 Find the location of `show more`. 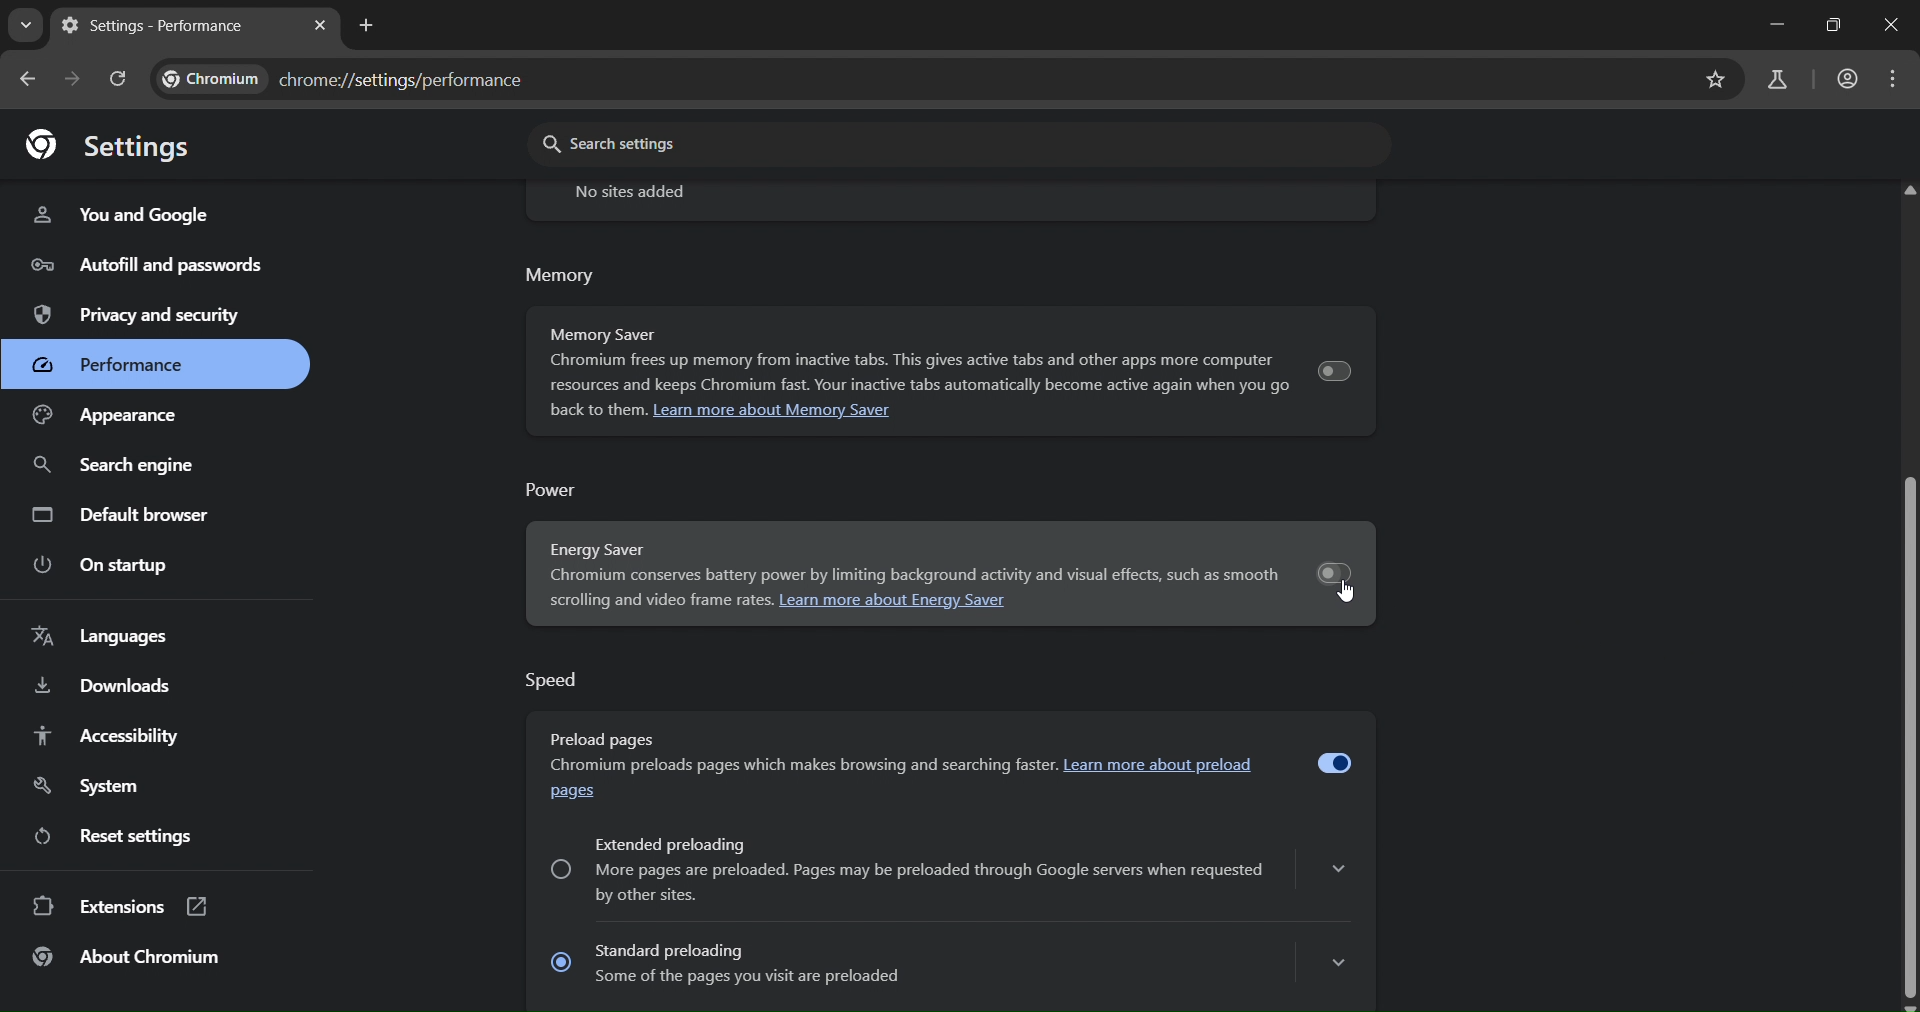

show more is located at coordinates (1342, 966).